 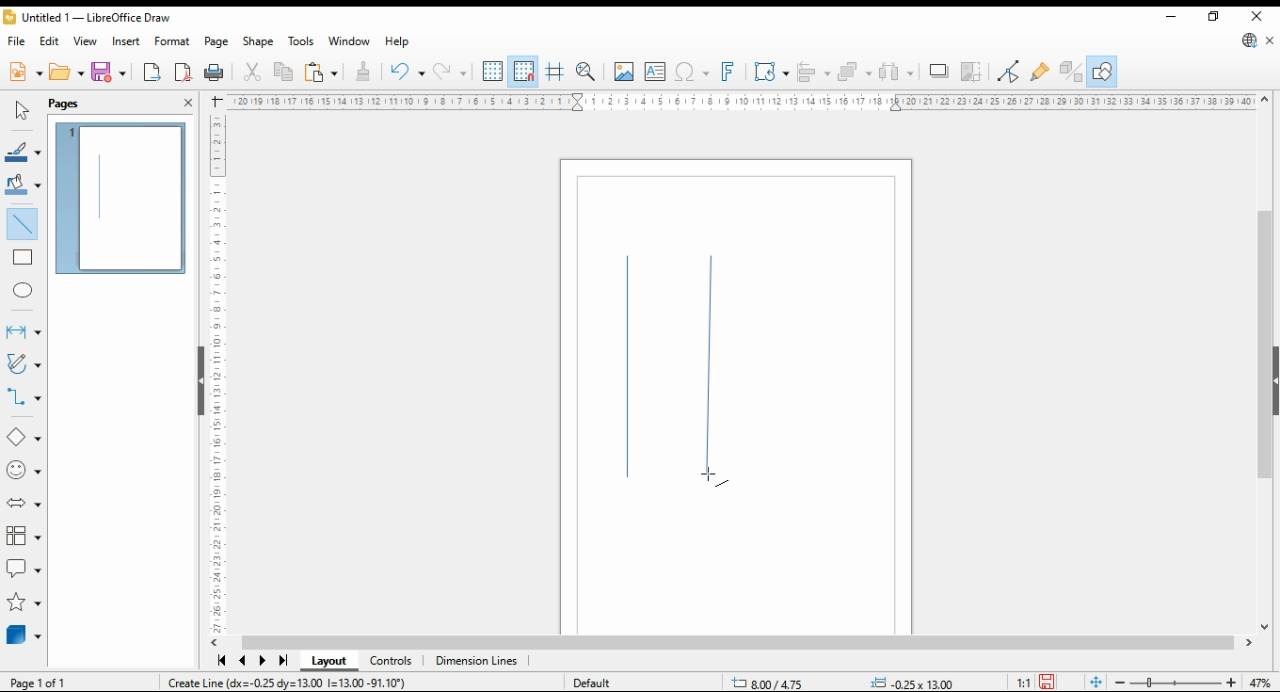 What do you see at coordinates (221, 662) in the screenshot?
I see `first page` at bounding box center [221, 662].